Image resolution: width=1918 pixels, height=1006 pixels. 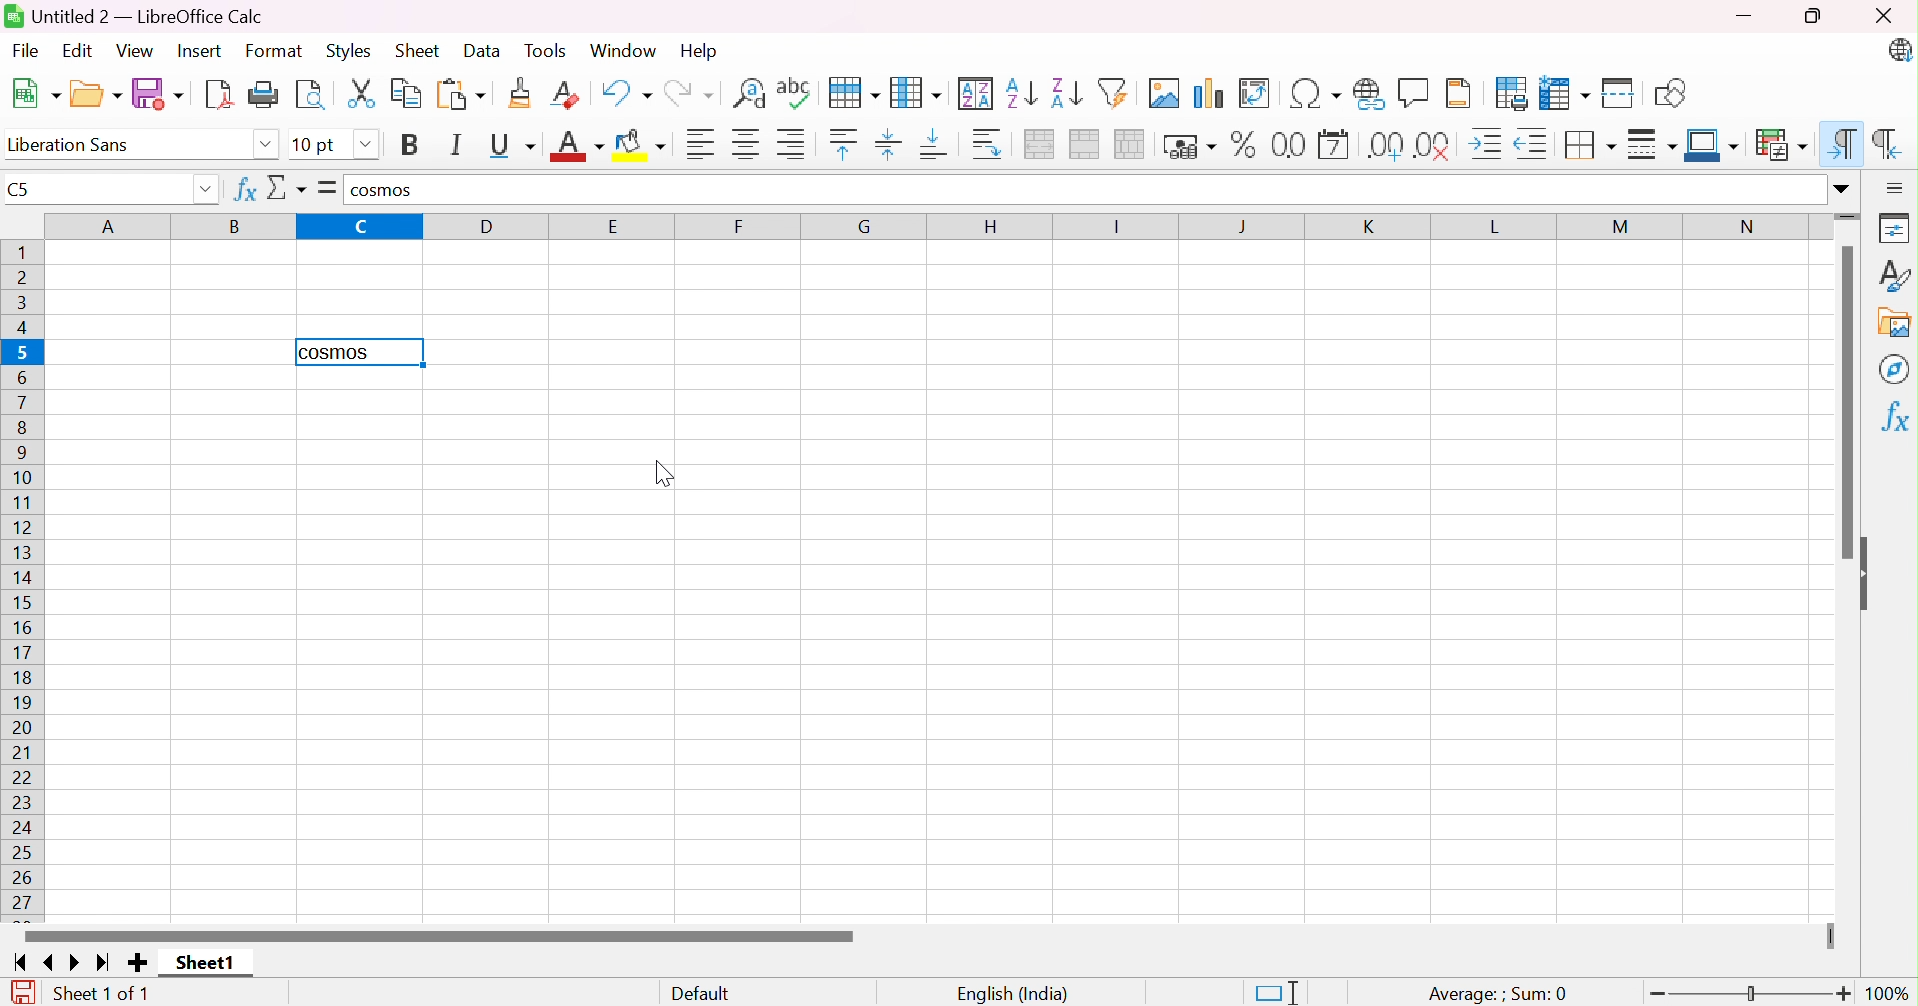 I want to click on 100%, so click(x=1892, y=994).